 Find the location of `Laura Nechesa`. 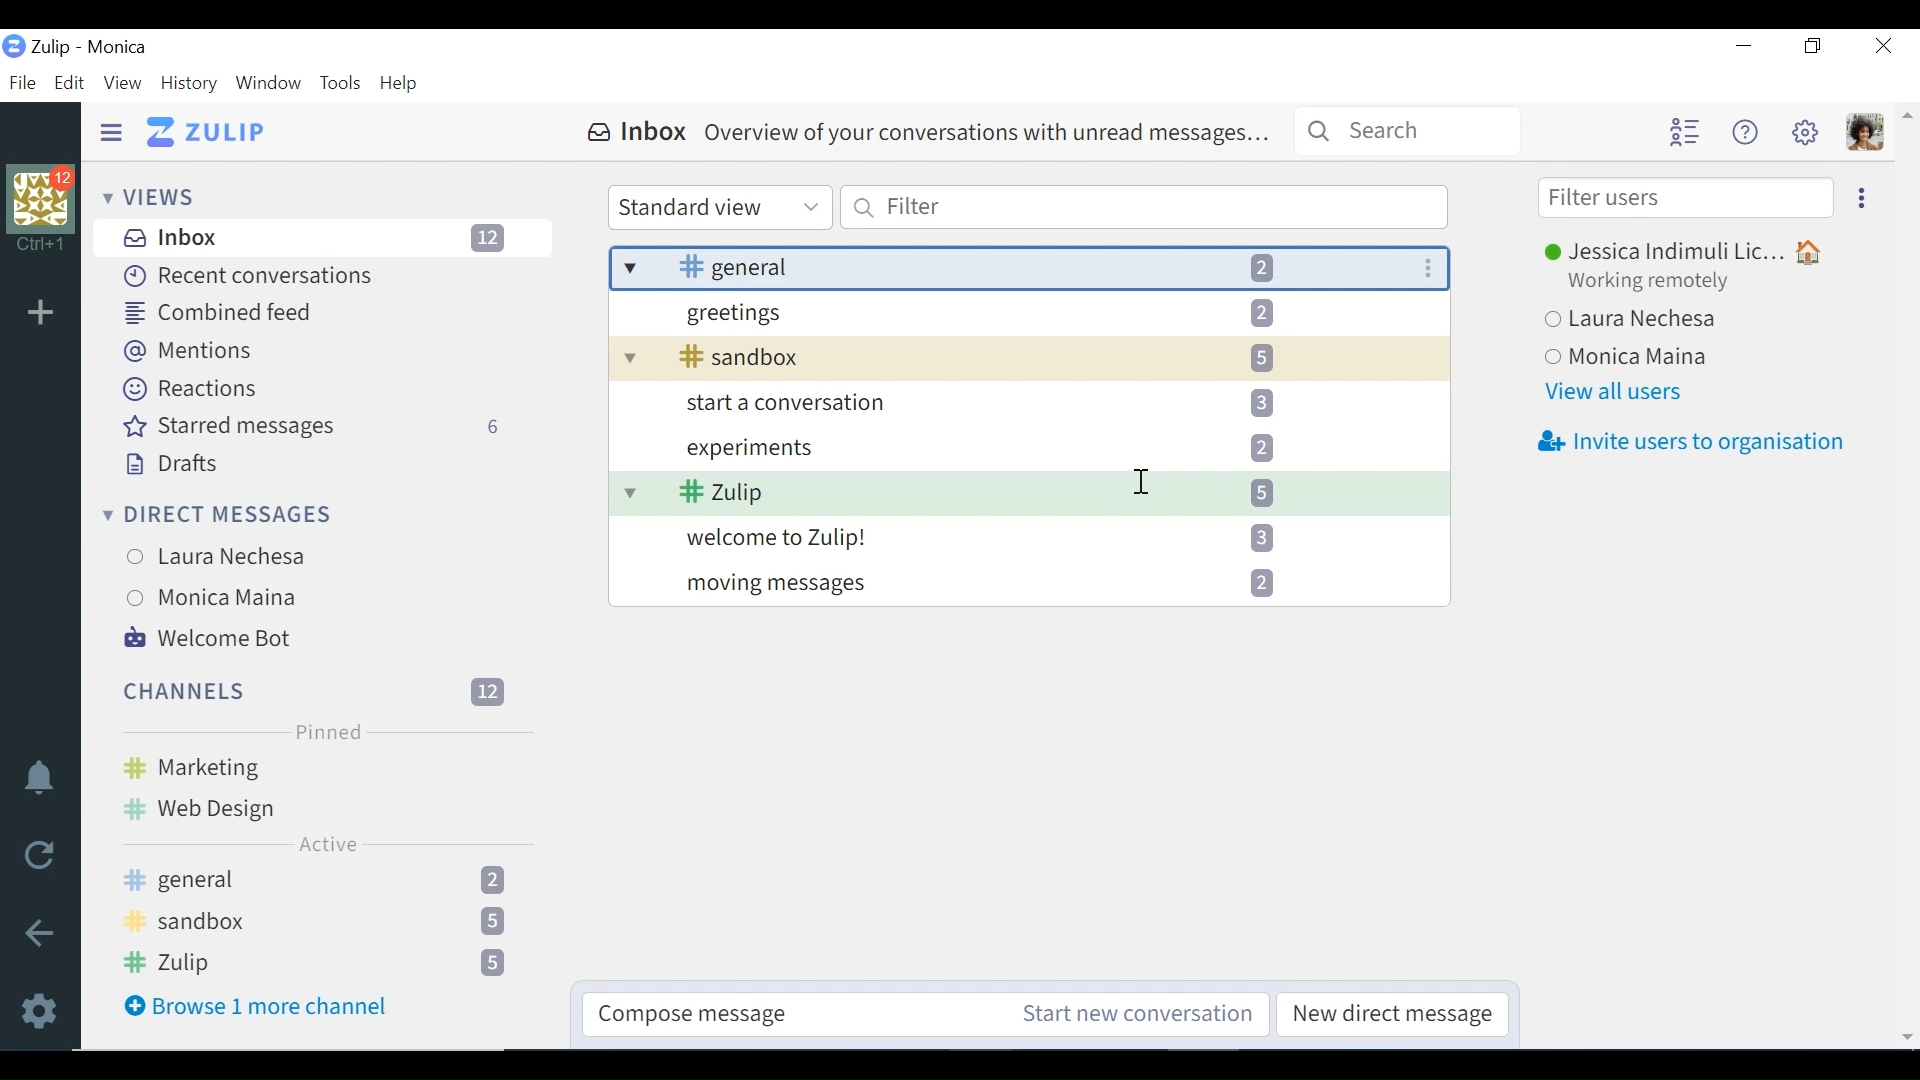

Laura Nechesa is located at coordinates (1626, 320).